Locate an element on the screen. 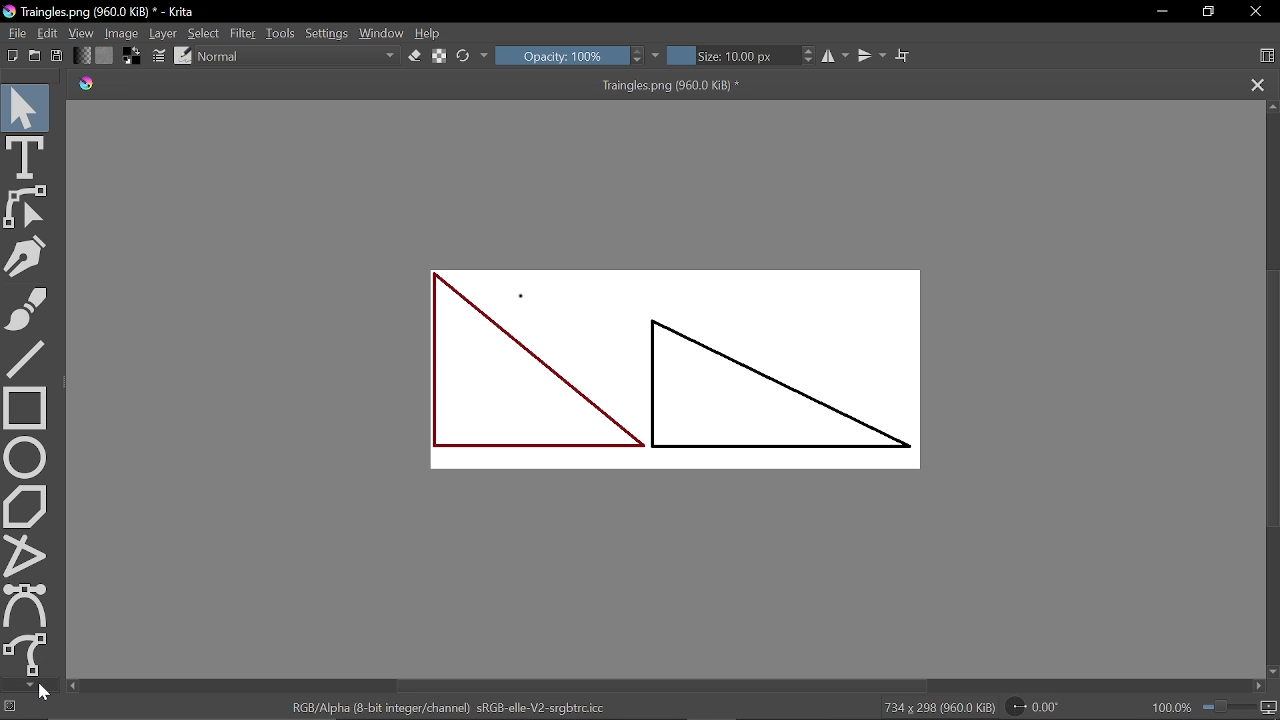 Image resolution: width=1280 pixels, height=720 pixels. restore down is located at coordinates (1211, 11).